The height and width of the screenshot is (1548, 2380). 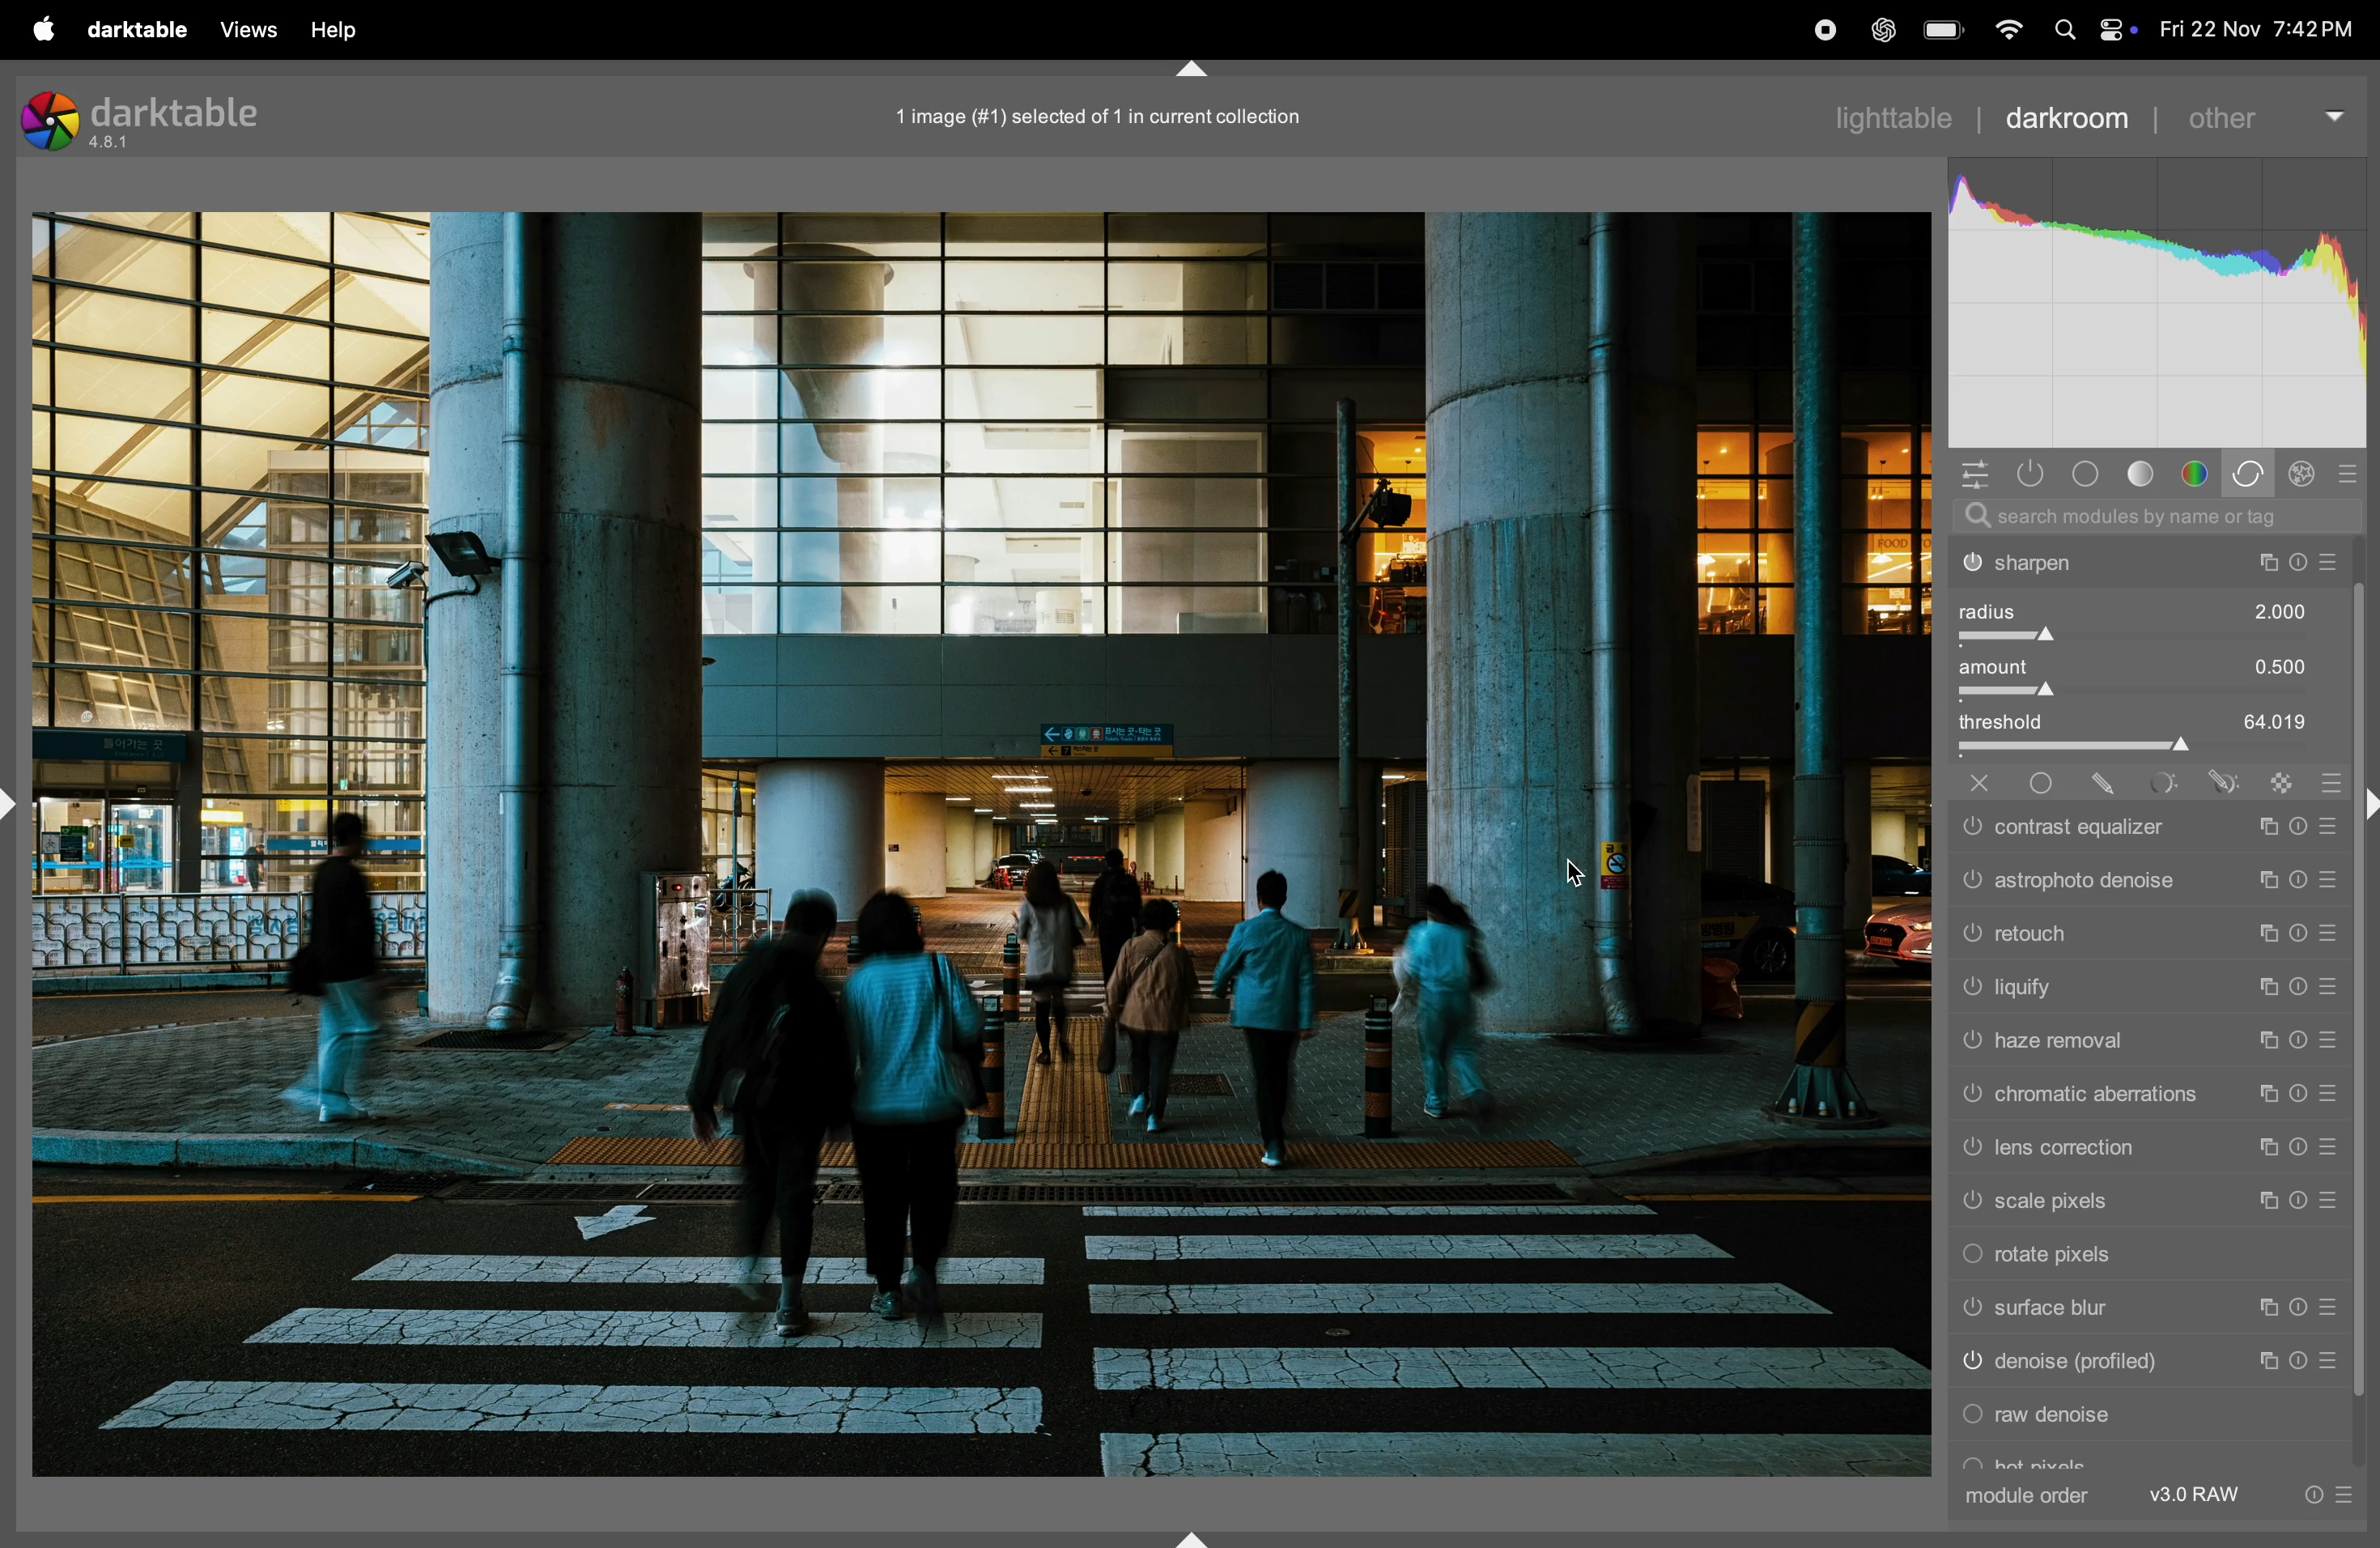 I want to click on reset, so click(x=2330, y=778).